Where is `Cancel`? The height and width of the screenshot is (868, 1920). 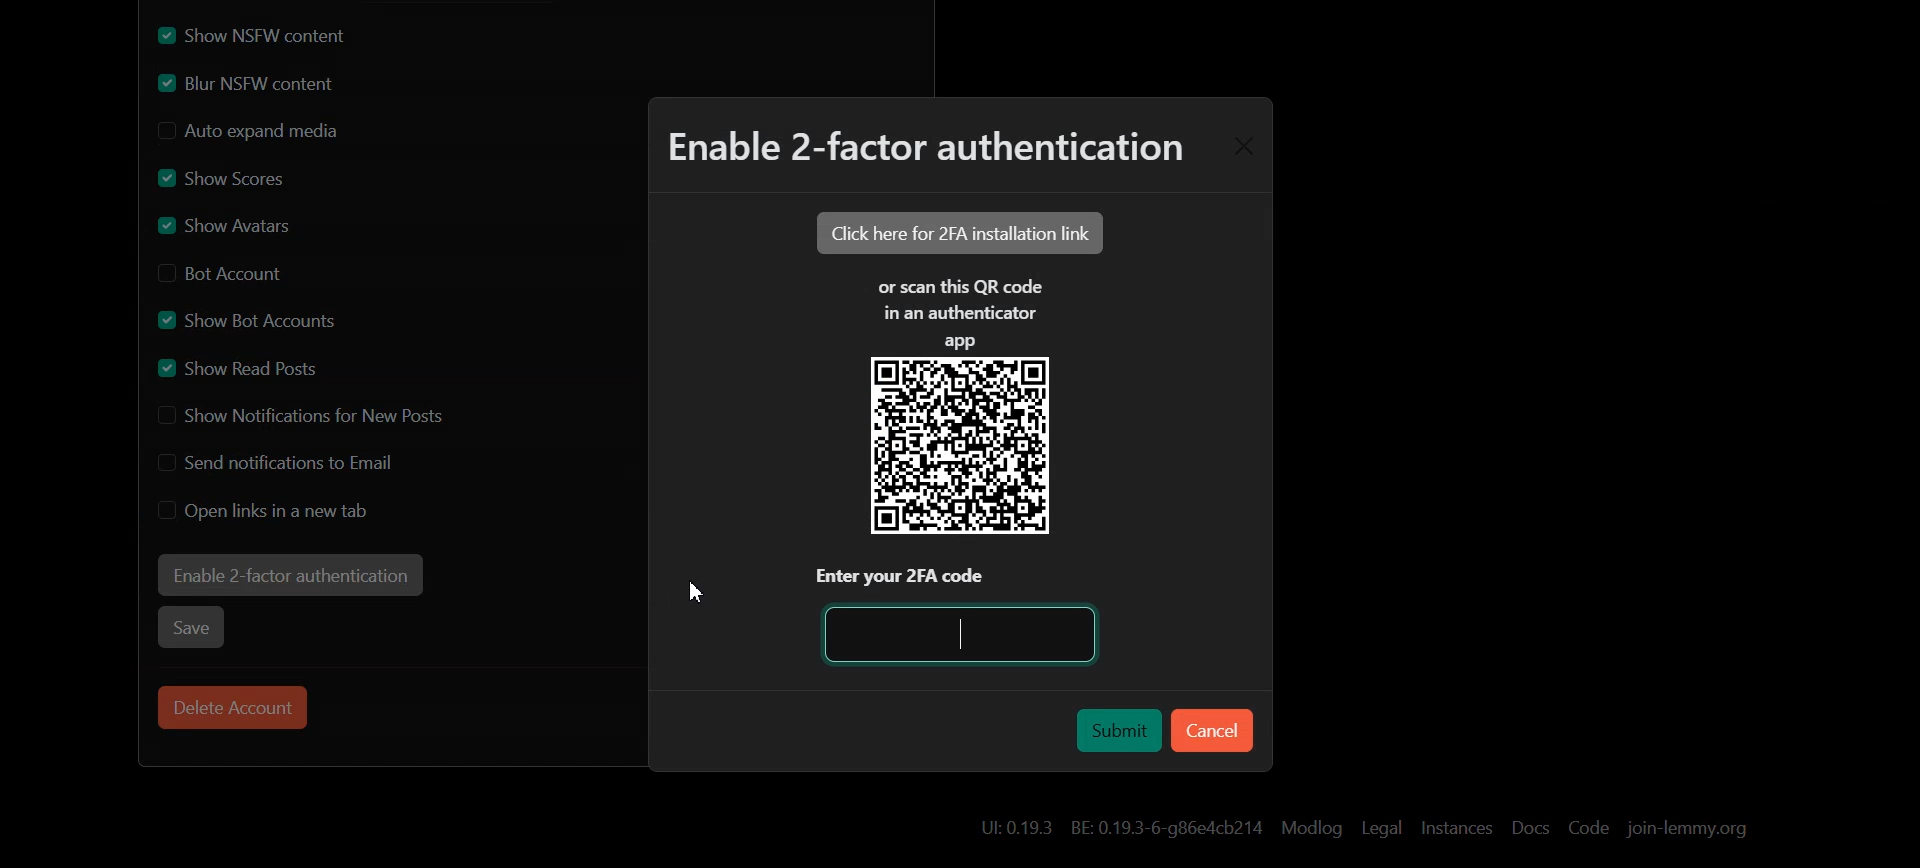
Cancel is located at coordinates (1212, 730).